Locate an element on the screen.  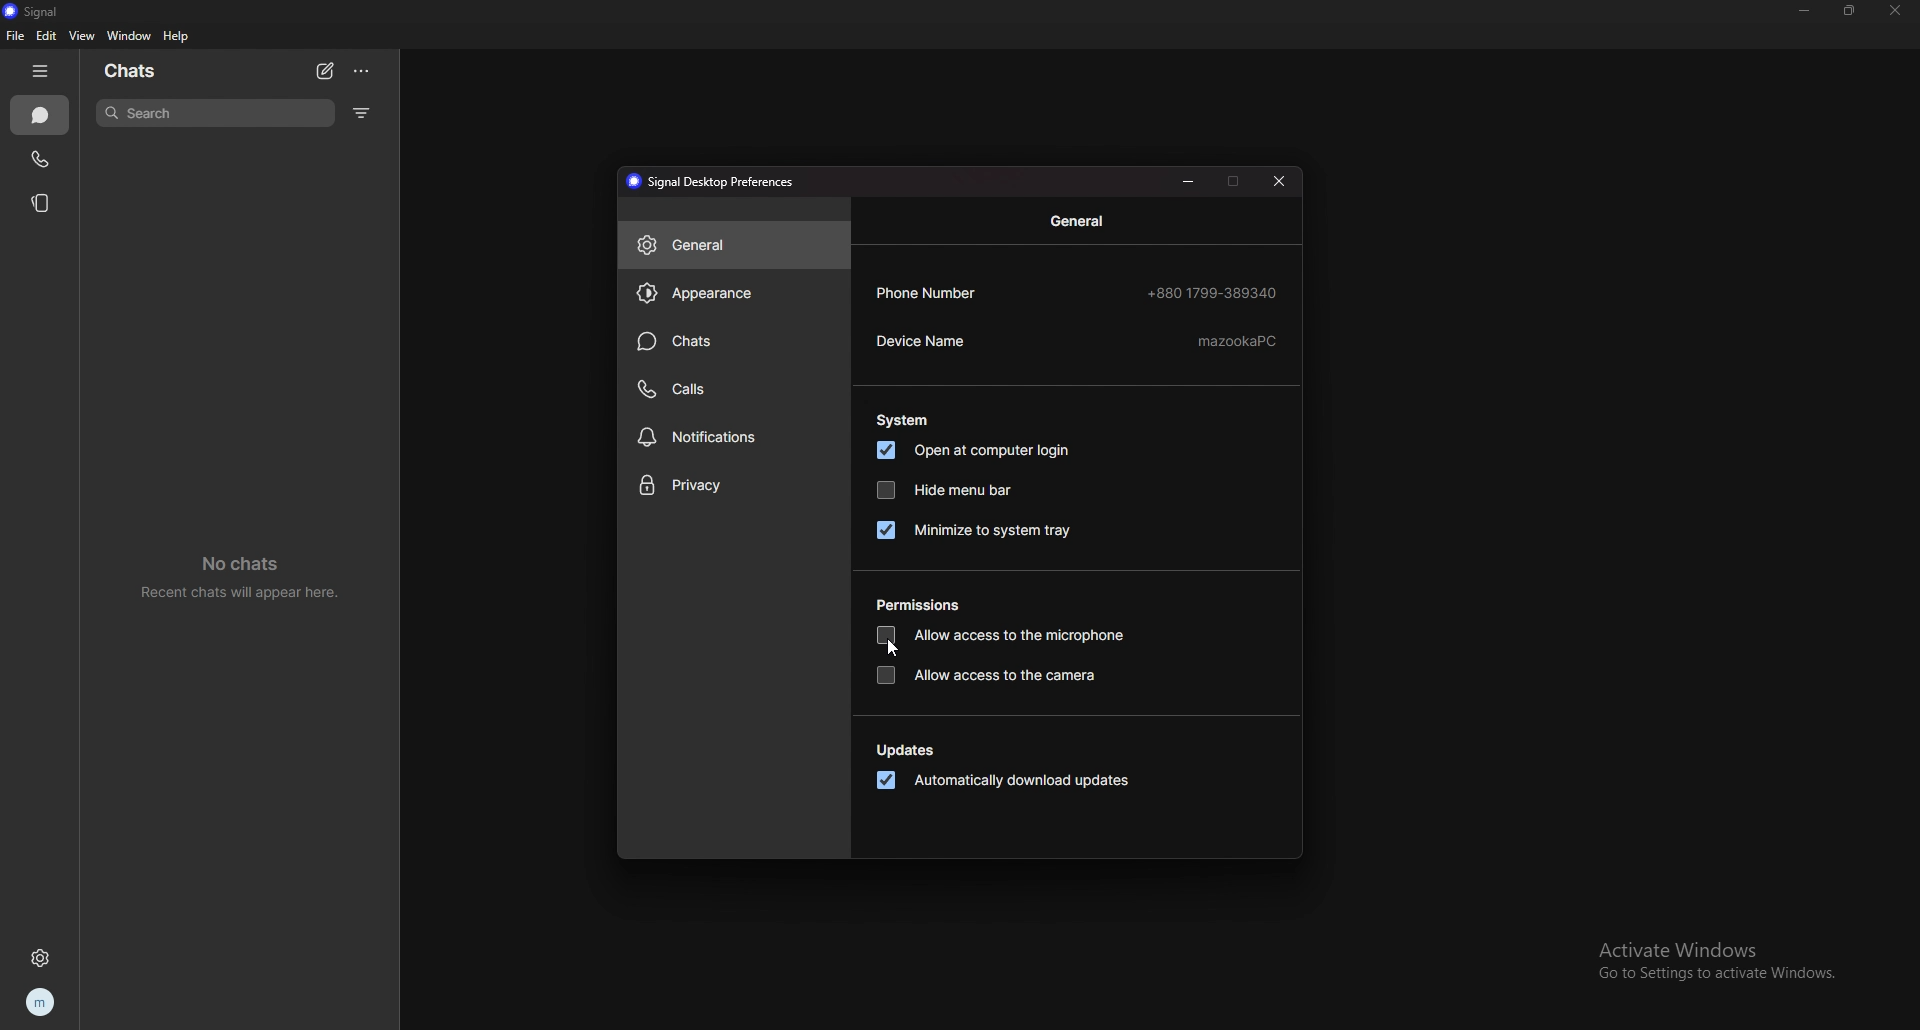
signal desktop preferences is located at coordinates (717, 181).